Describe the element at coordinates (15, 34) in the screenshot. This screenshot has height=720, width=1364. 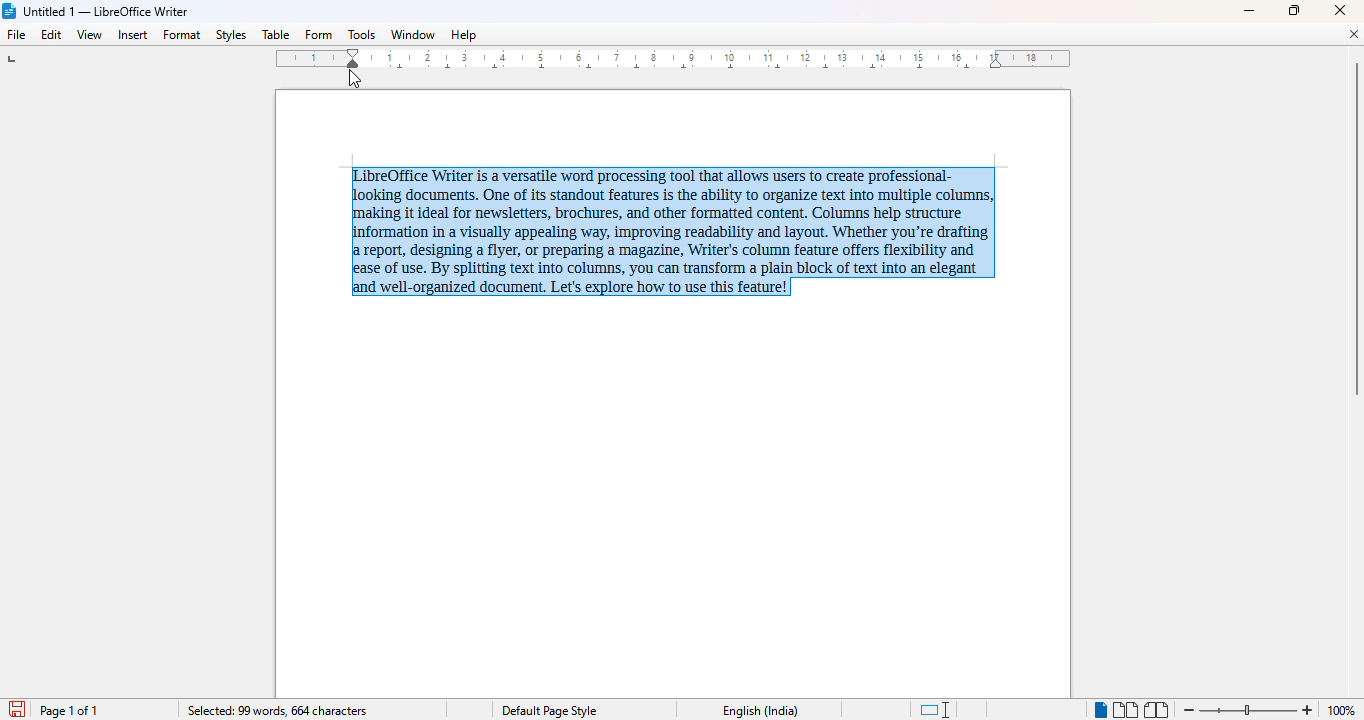
I see `file` at that location.